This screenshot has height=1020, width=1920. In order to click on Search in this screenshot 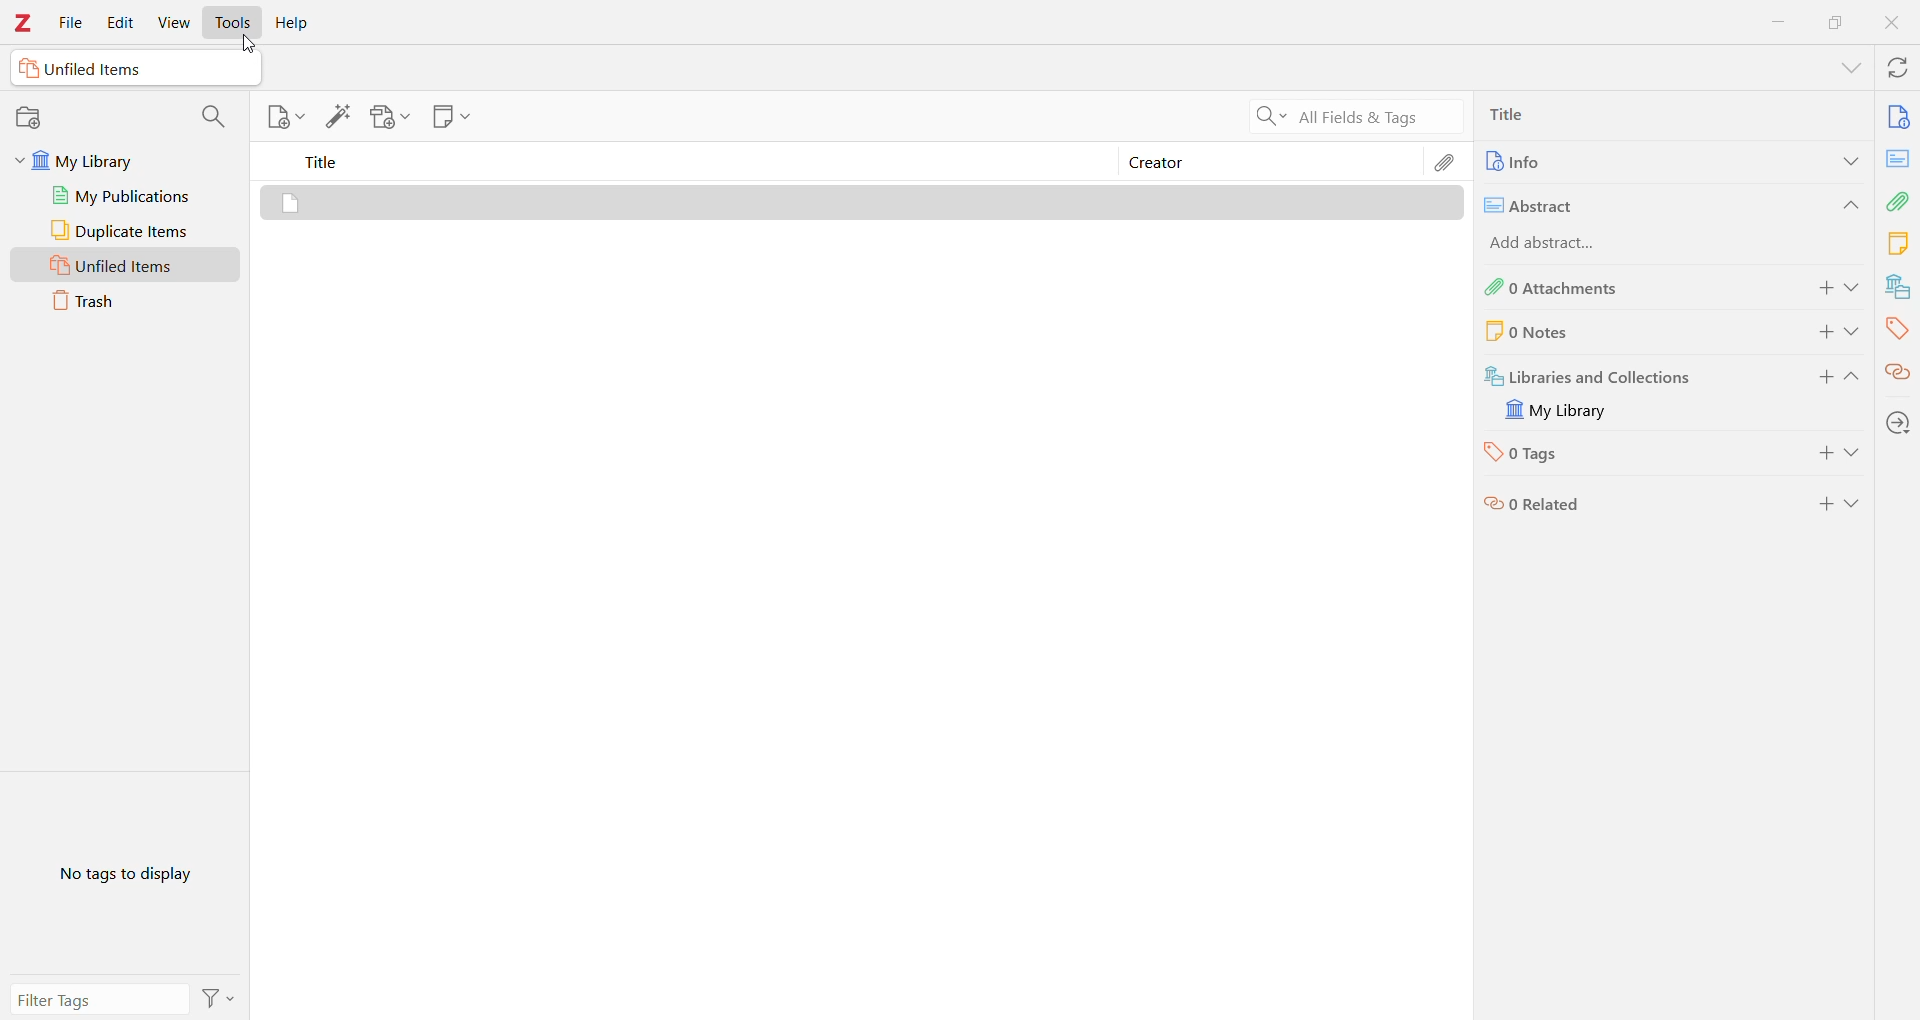, I will do `click(1358, 116)`.